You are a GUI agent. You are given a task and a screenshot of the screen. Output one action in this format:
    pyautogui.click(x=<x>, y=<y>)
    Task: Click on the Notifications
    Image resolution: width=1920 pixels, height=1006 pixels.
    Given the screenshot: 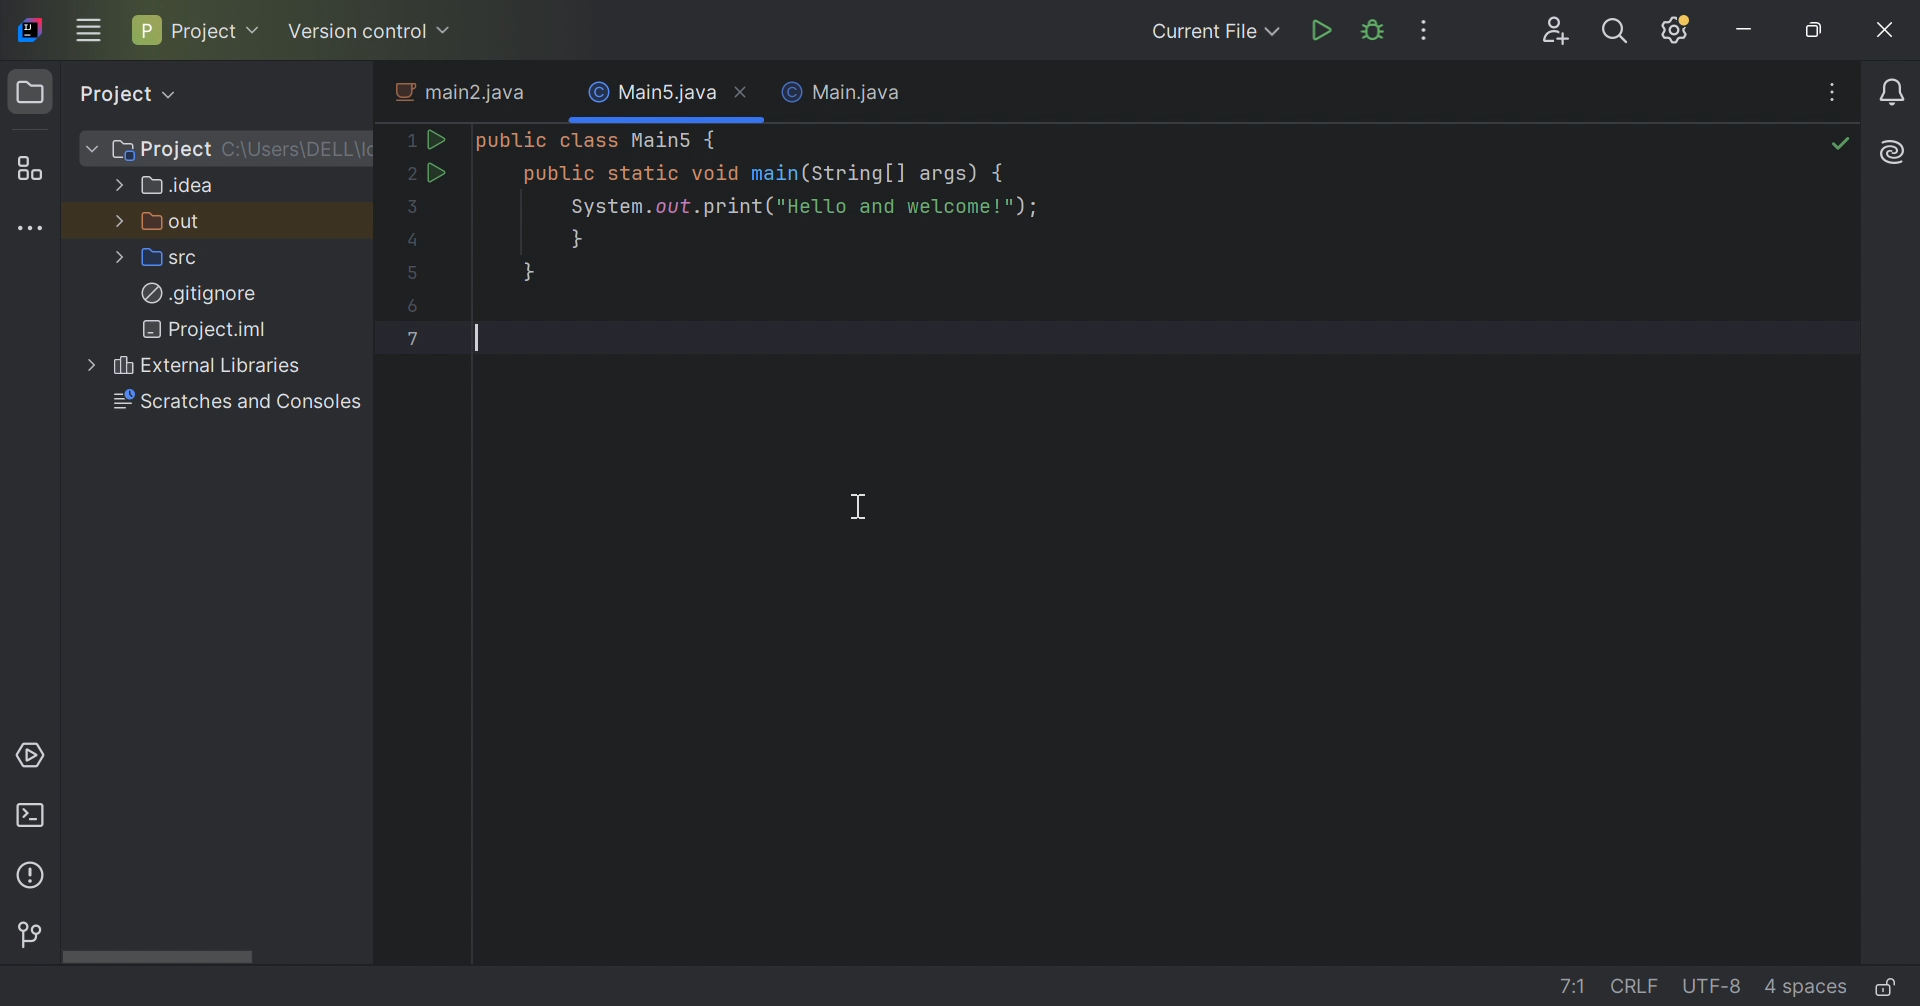 What is the action you would take?
    pyautogui.click(x=1894, y=93)
    